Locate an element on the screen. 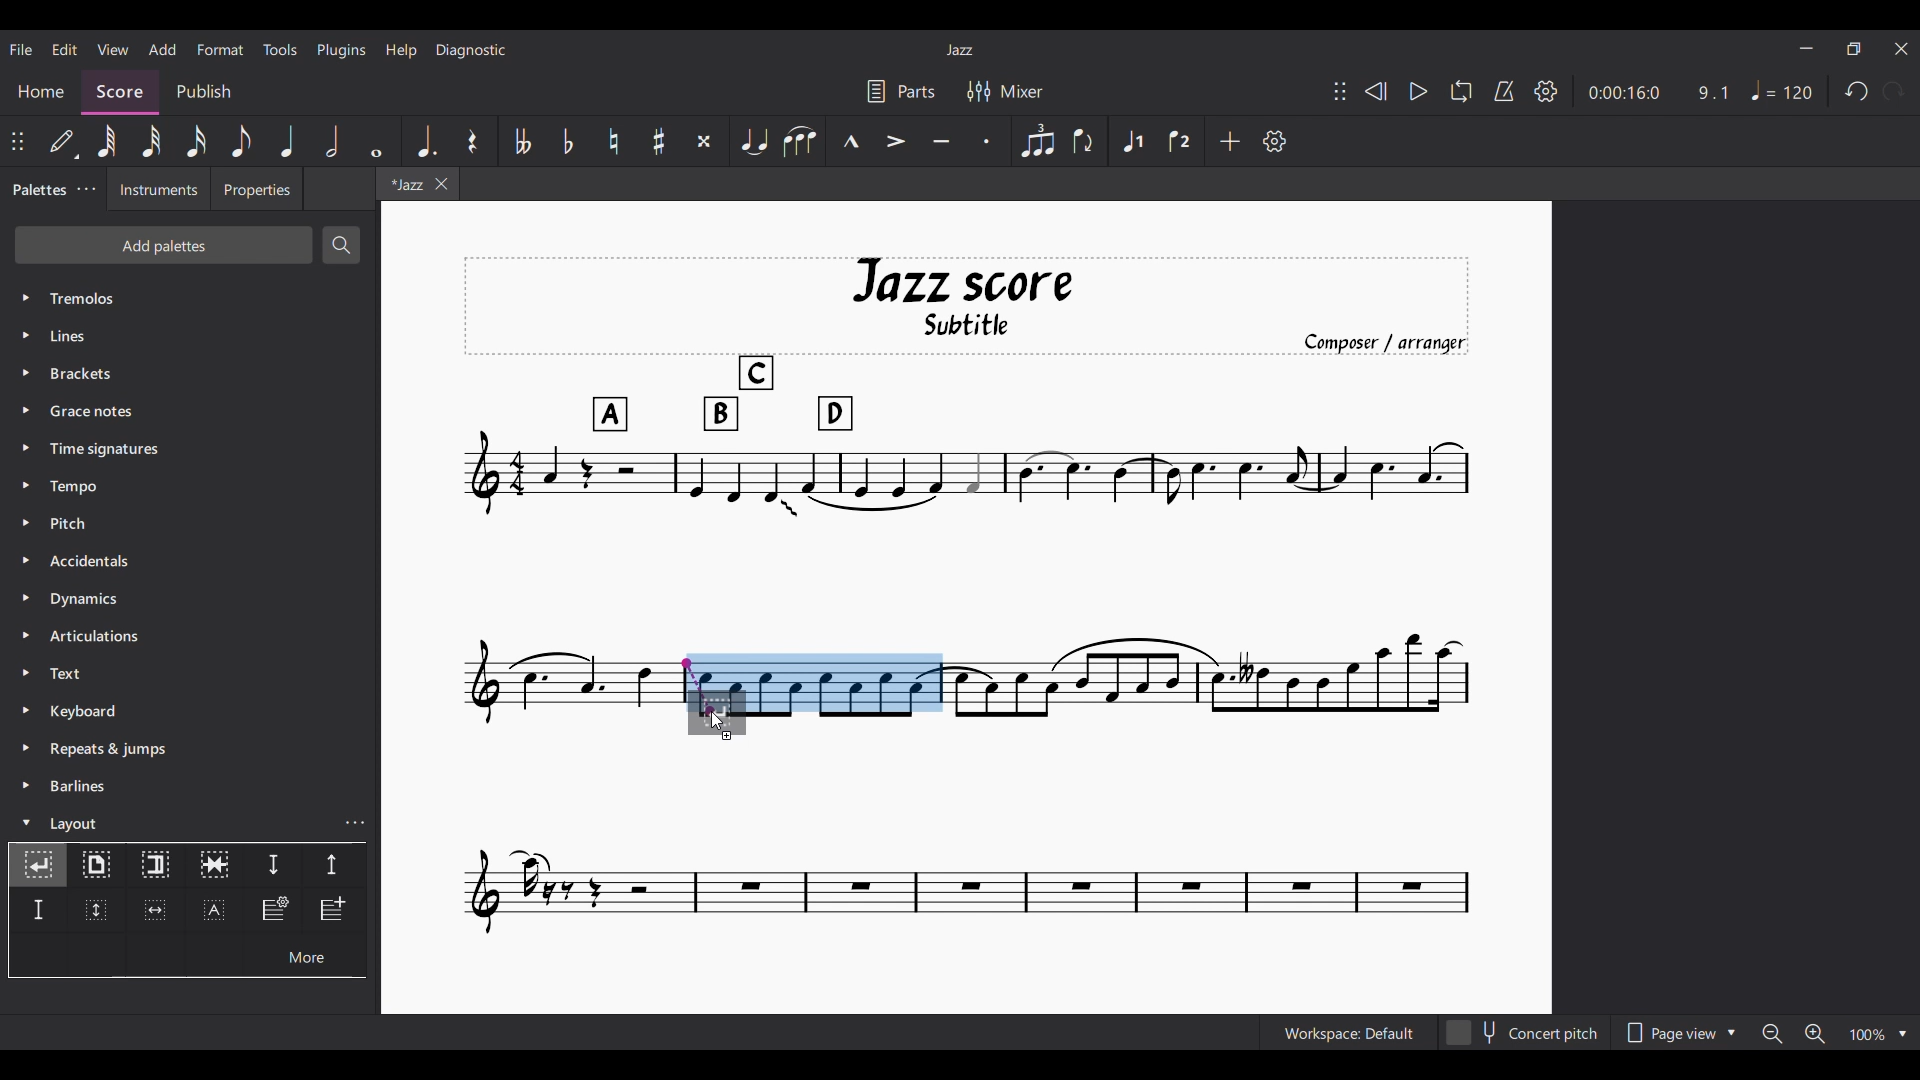 The image size is (1920, 1080). Publish section is located at coordinates (204, 93).